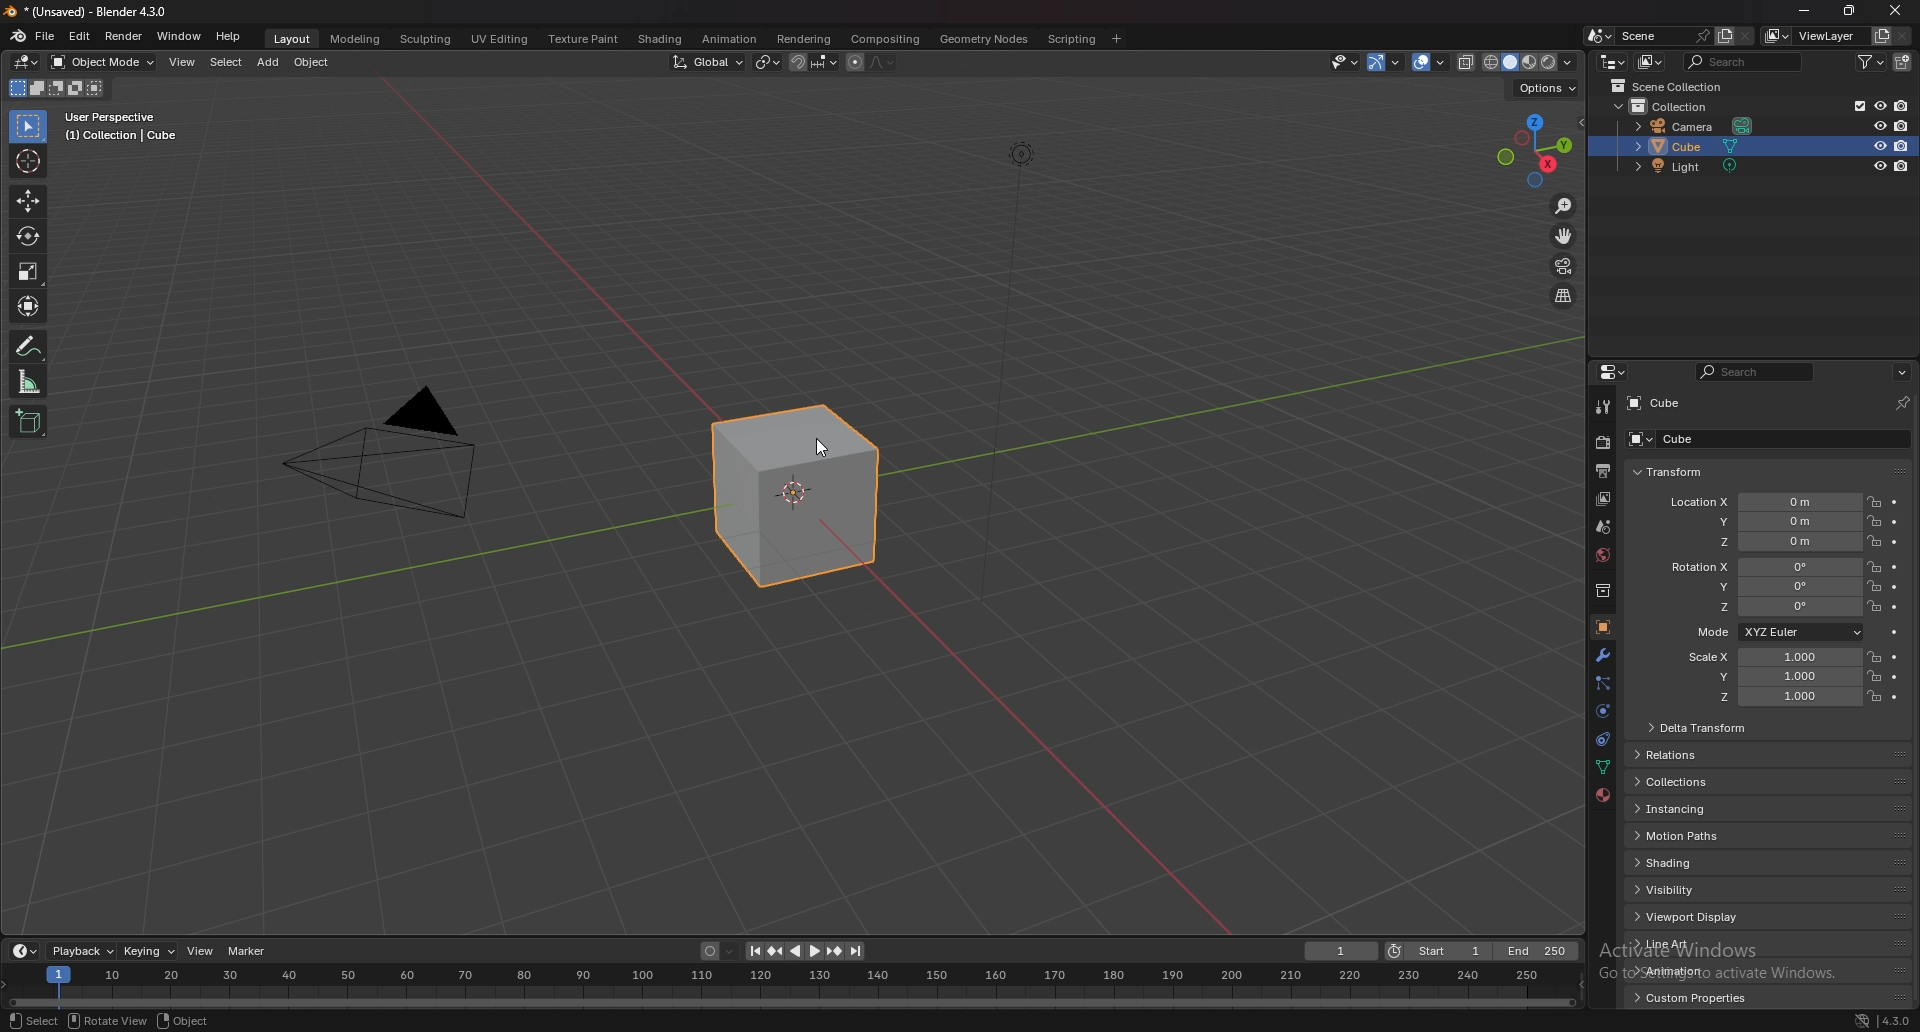  Describe the element at coordinates (835, 951) in the screenshot. I see `jump to keyframe` at that location.